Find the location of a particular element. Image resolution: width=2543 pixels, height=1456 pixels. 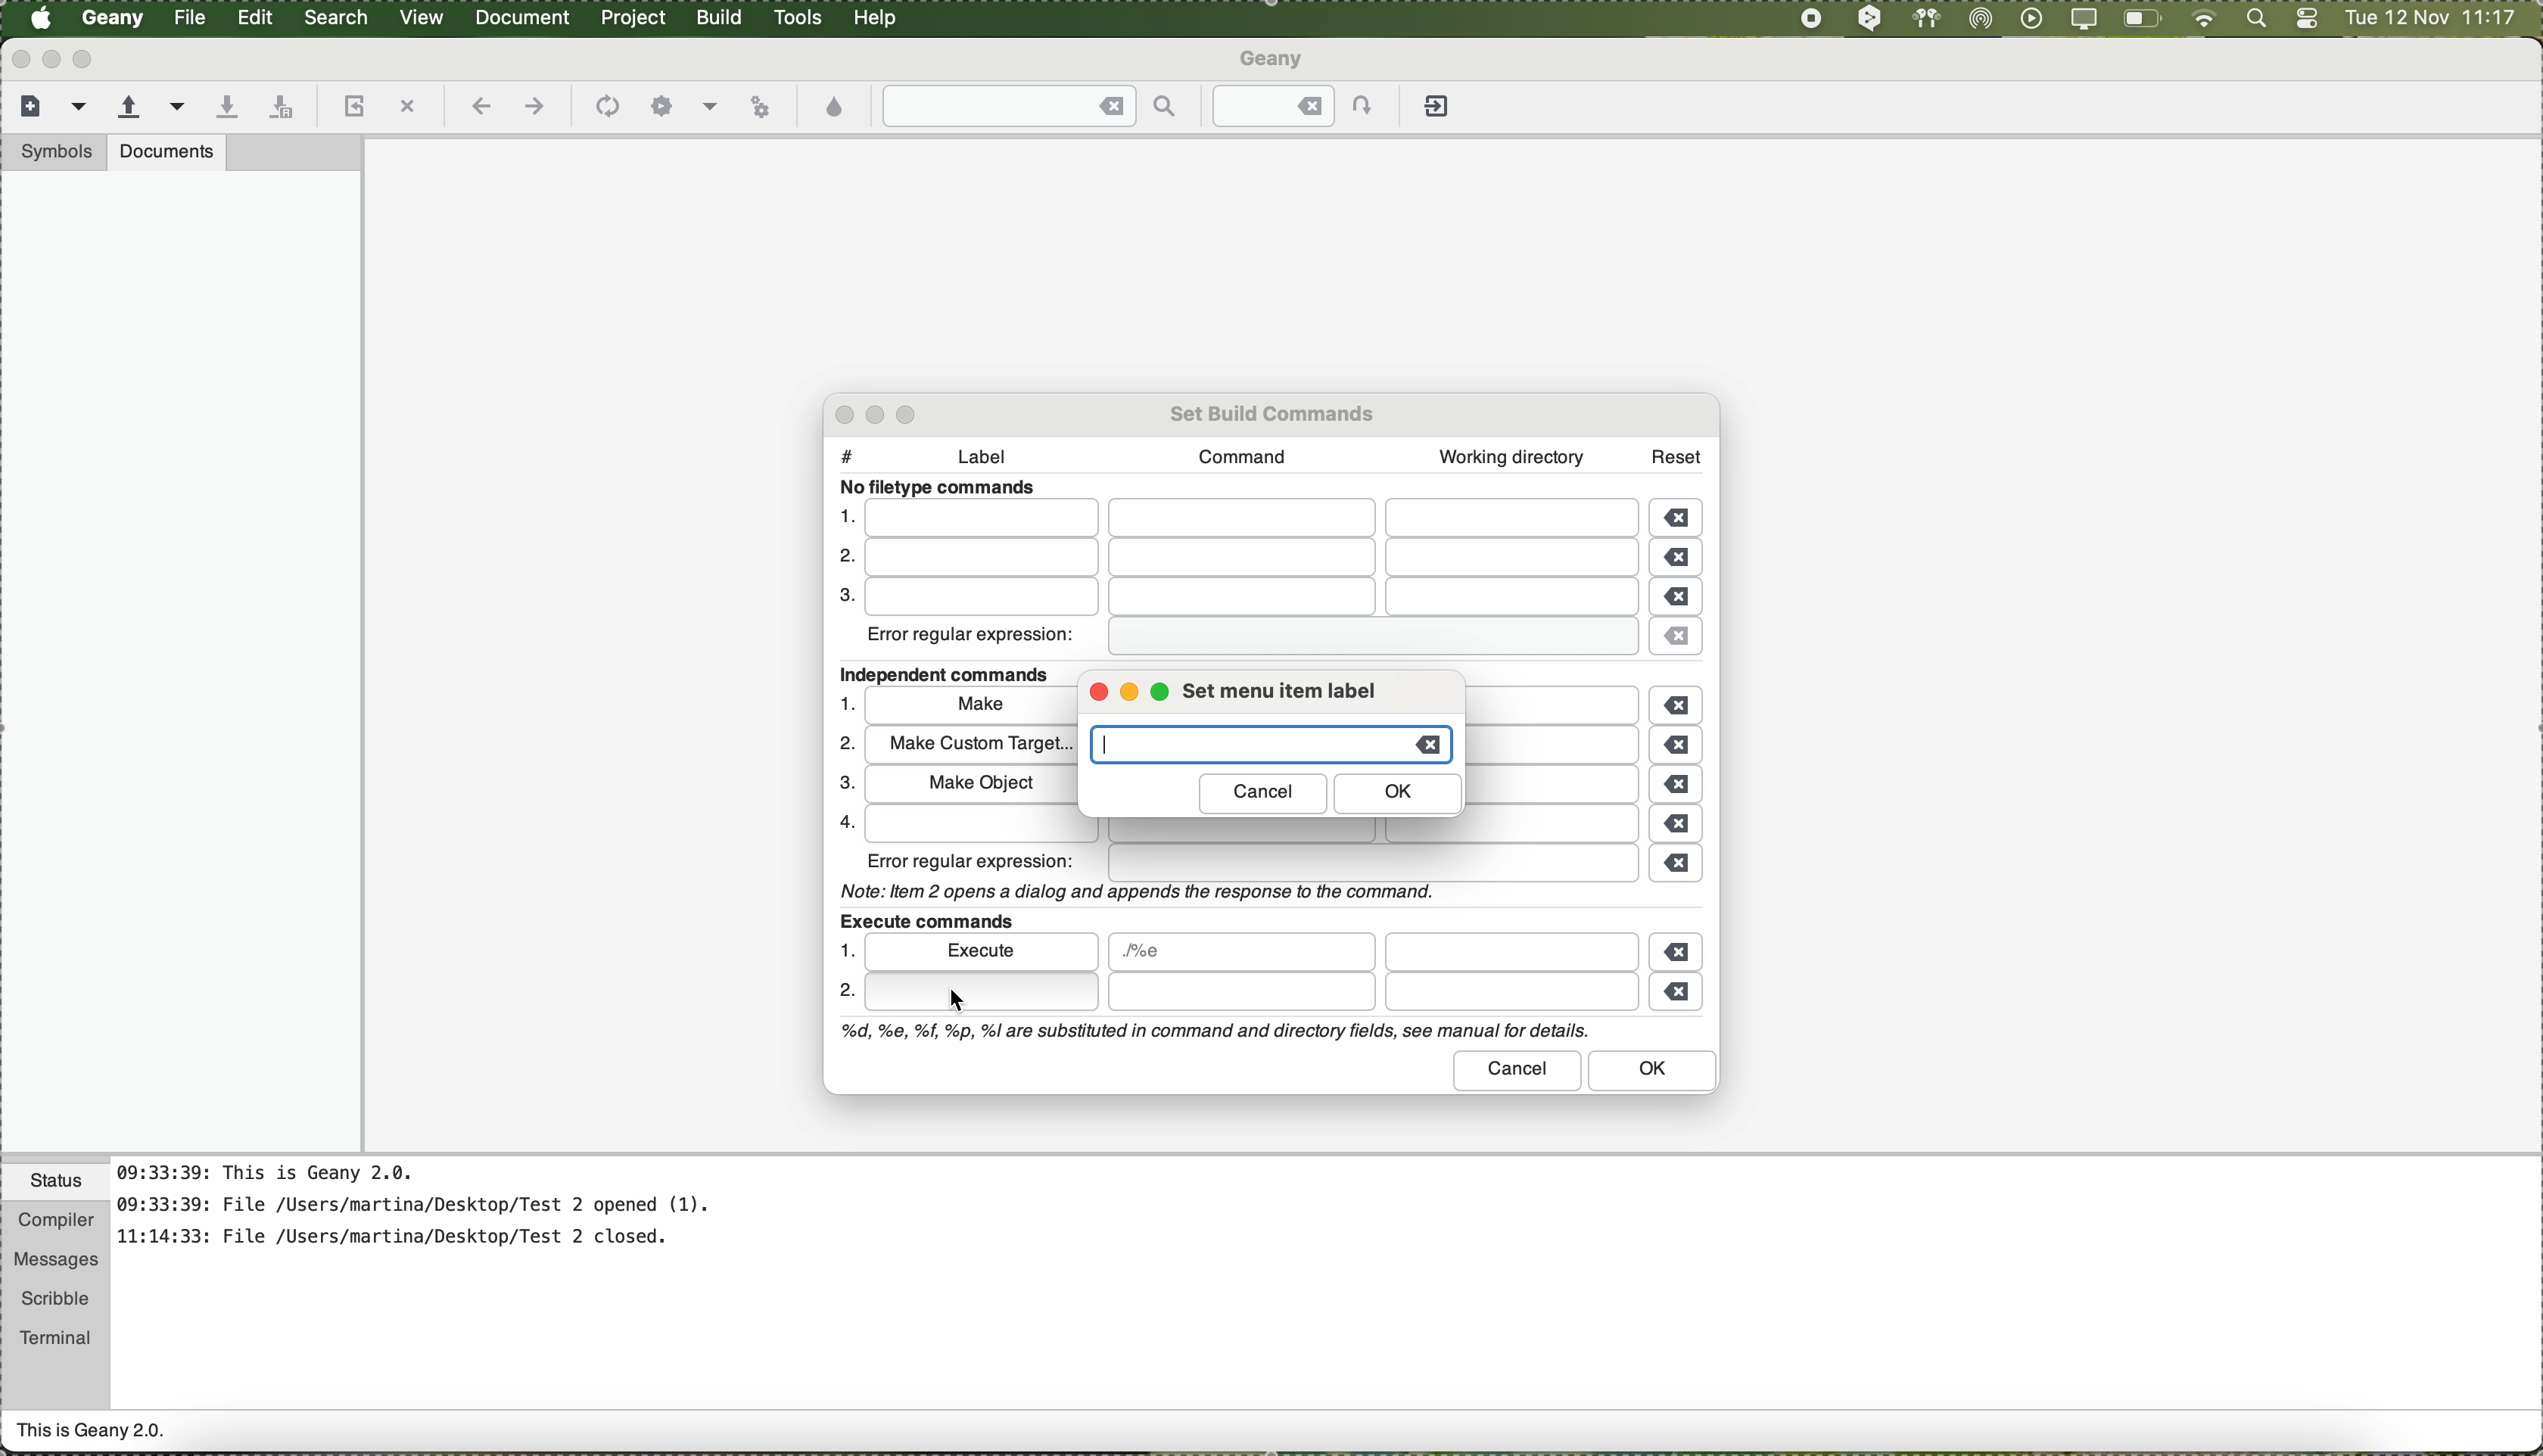

make is located at coordinates (971, 708).